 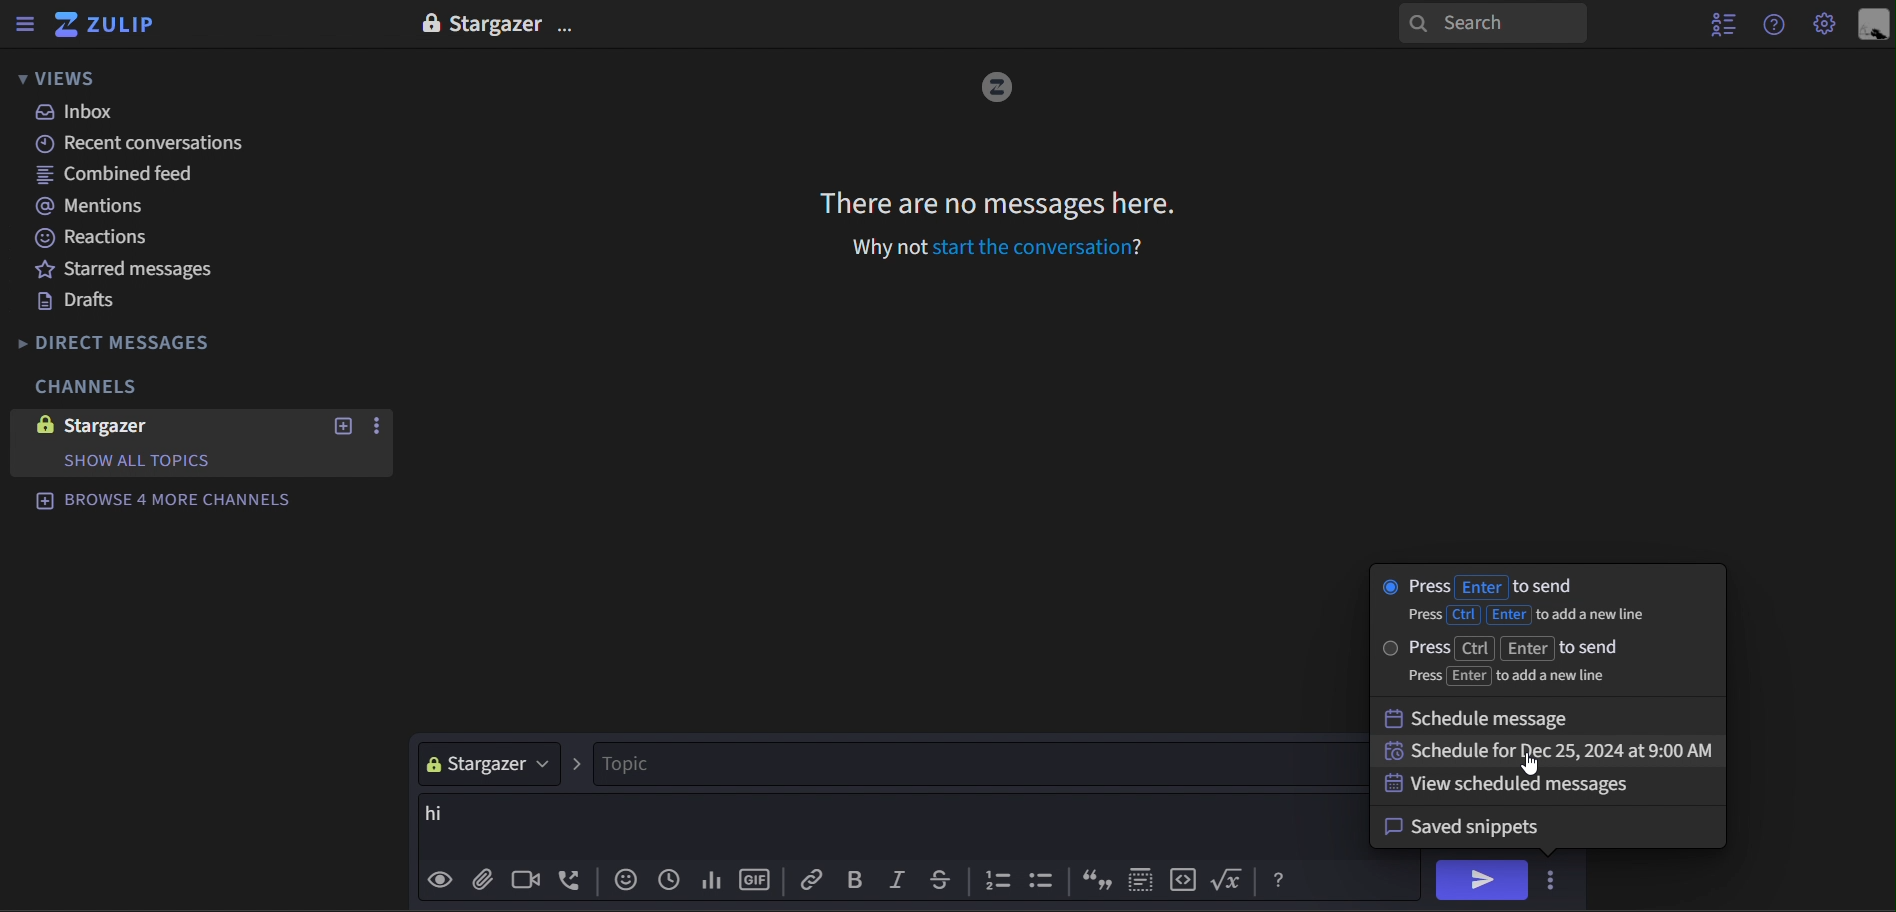 What do you see at coordinates (1776, 25) in the screenshot?
I see `get help` at bounding box center [1776, 25].